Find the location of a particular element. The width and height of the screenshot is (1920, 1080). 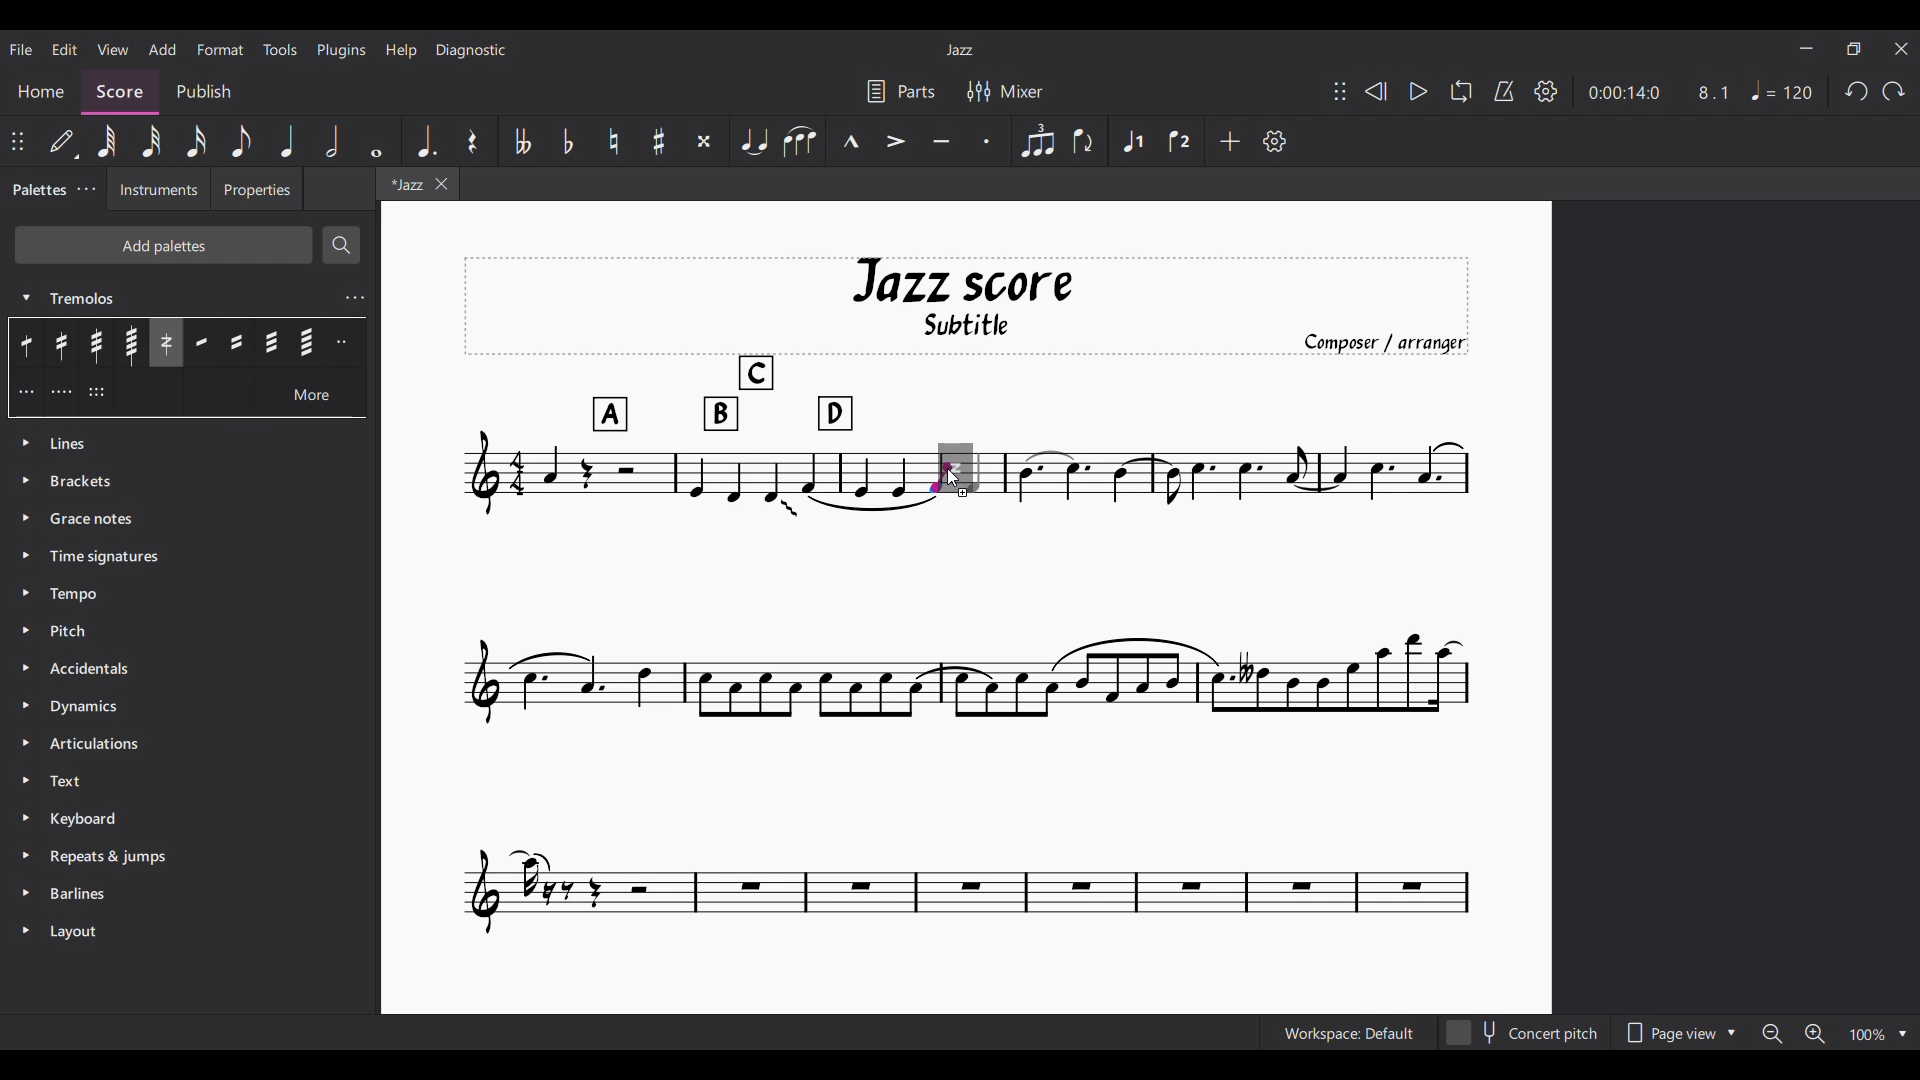

Mixer is located at coordinates (1005, 91).